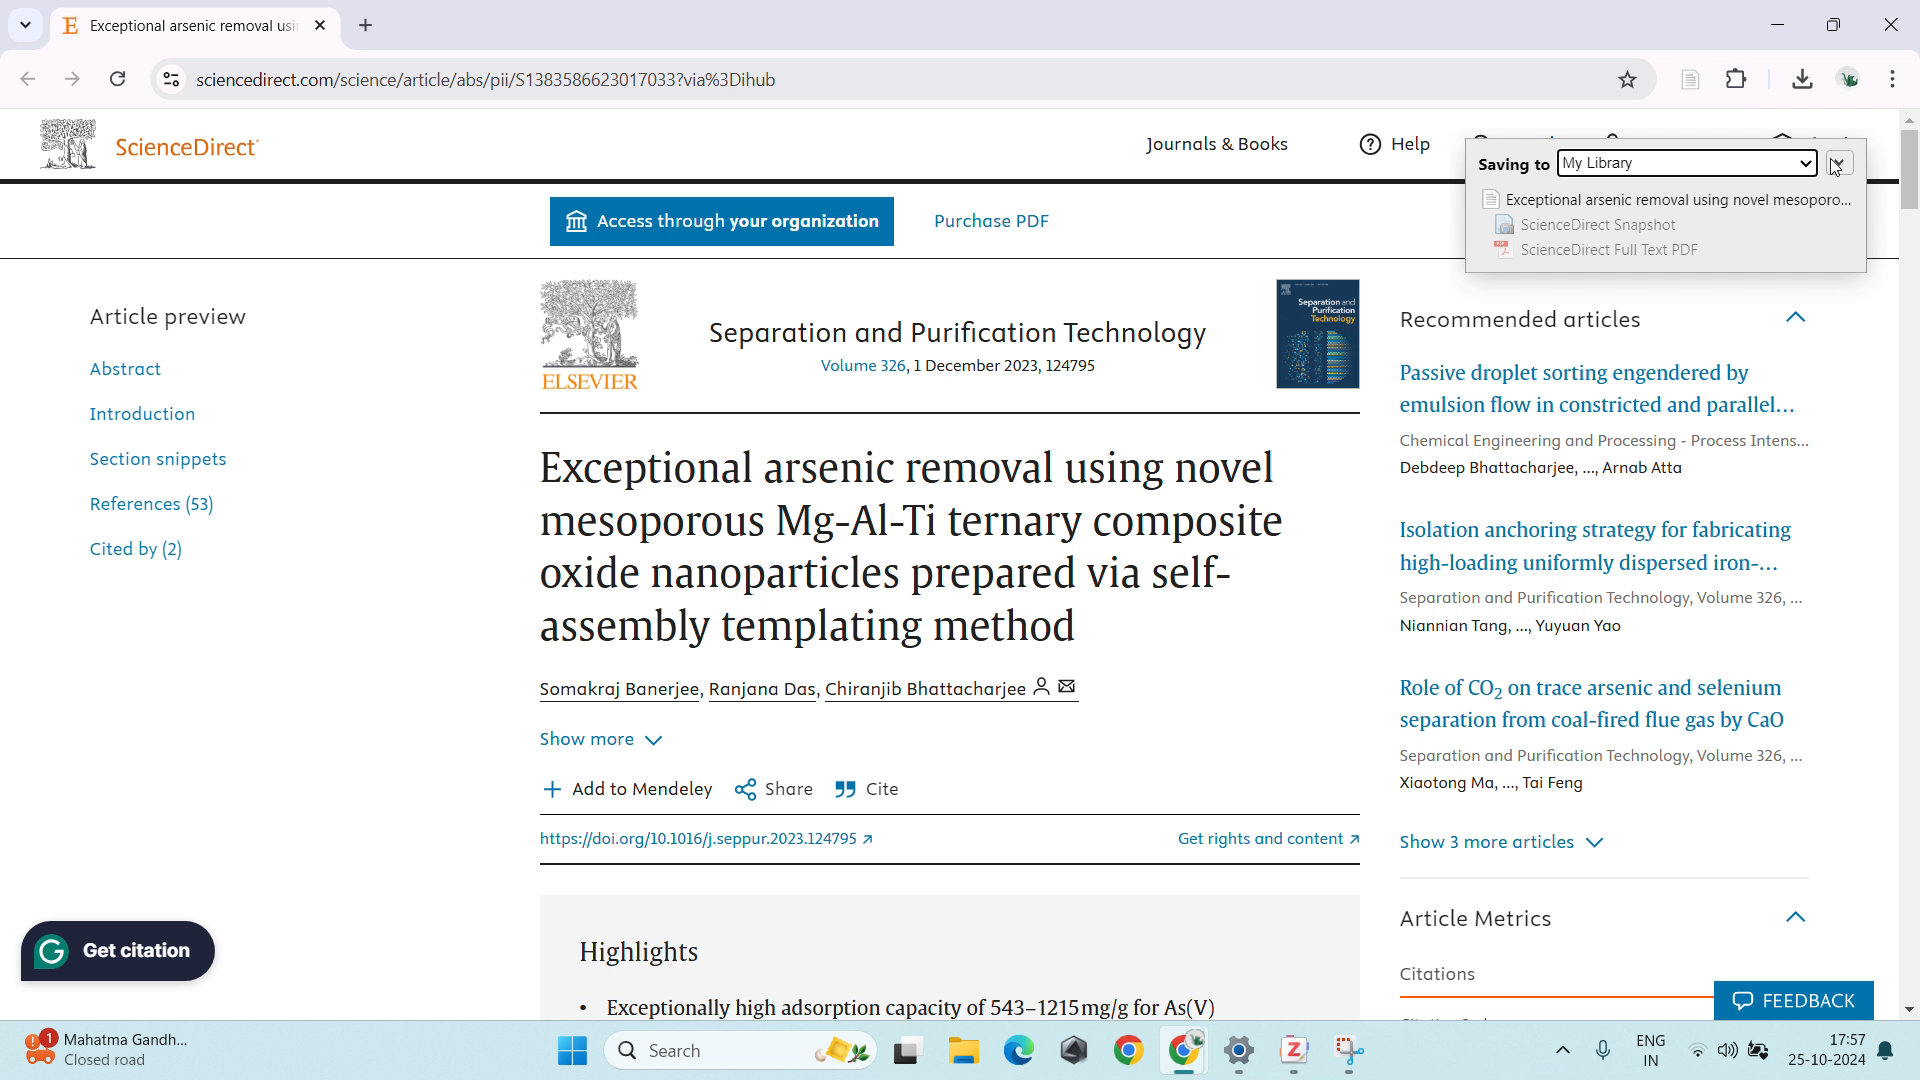 This screenshot has height=1080, width=1920. I want to click on Separation and Purification Technology, Volume 320, ...
Niannian Tang, .., Yuyuan Yao, so click(1601, 615).